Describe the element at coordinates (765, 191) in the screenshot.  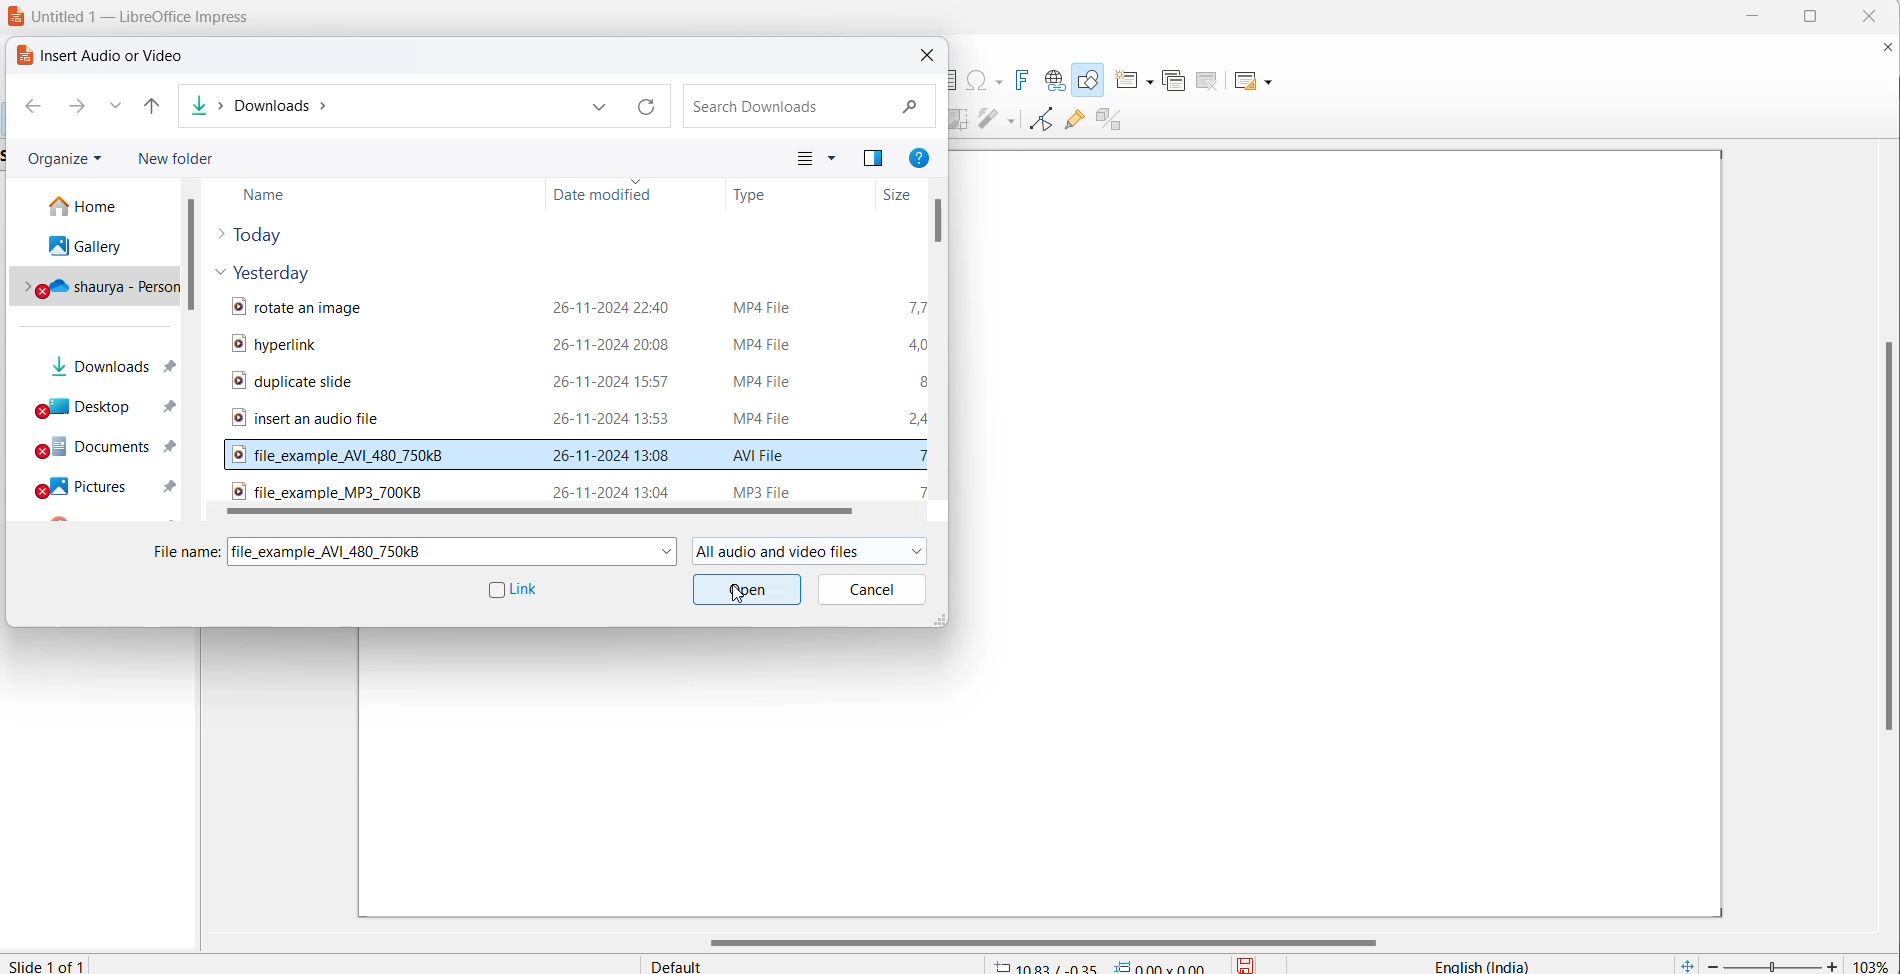
I see `file type heading` at that location.